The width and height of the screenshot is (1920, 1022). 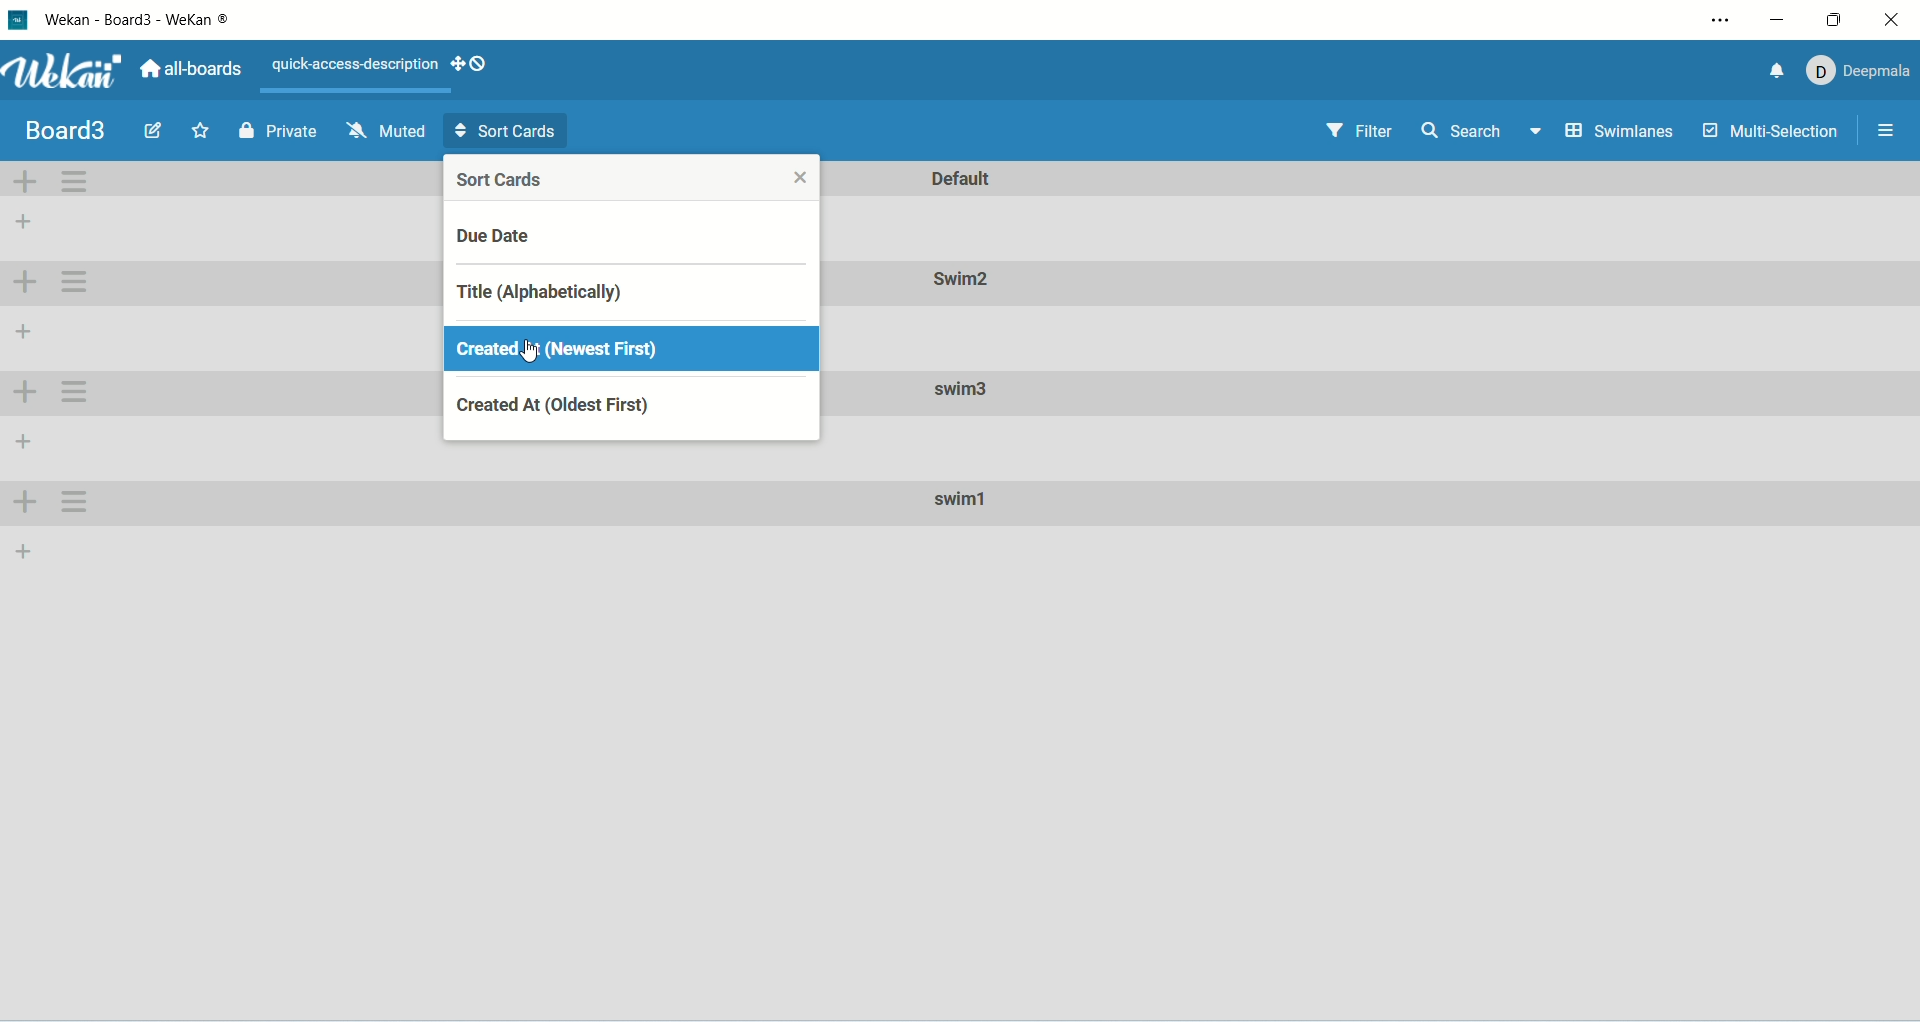 What do you see at coordinates (25, 500) in the screenshot?
I see `add swimlane` at bounding box center [25, 500].